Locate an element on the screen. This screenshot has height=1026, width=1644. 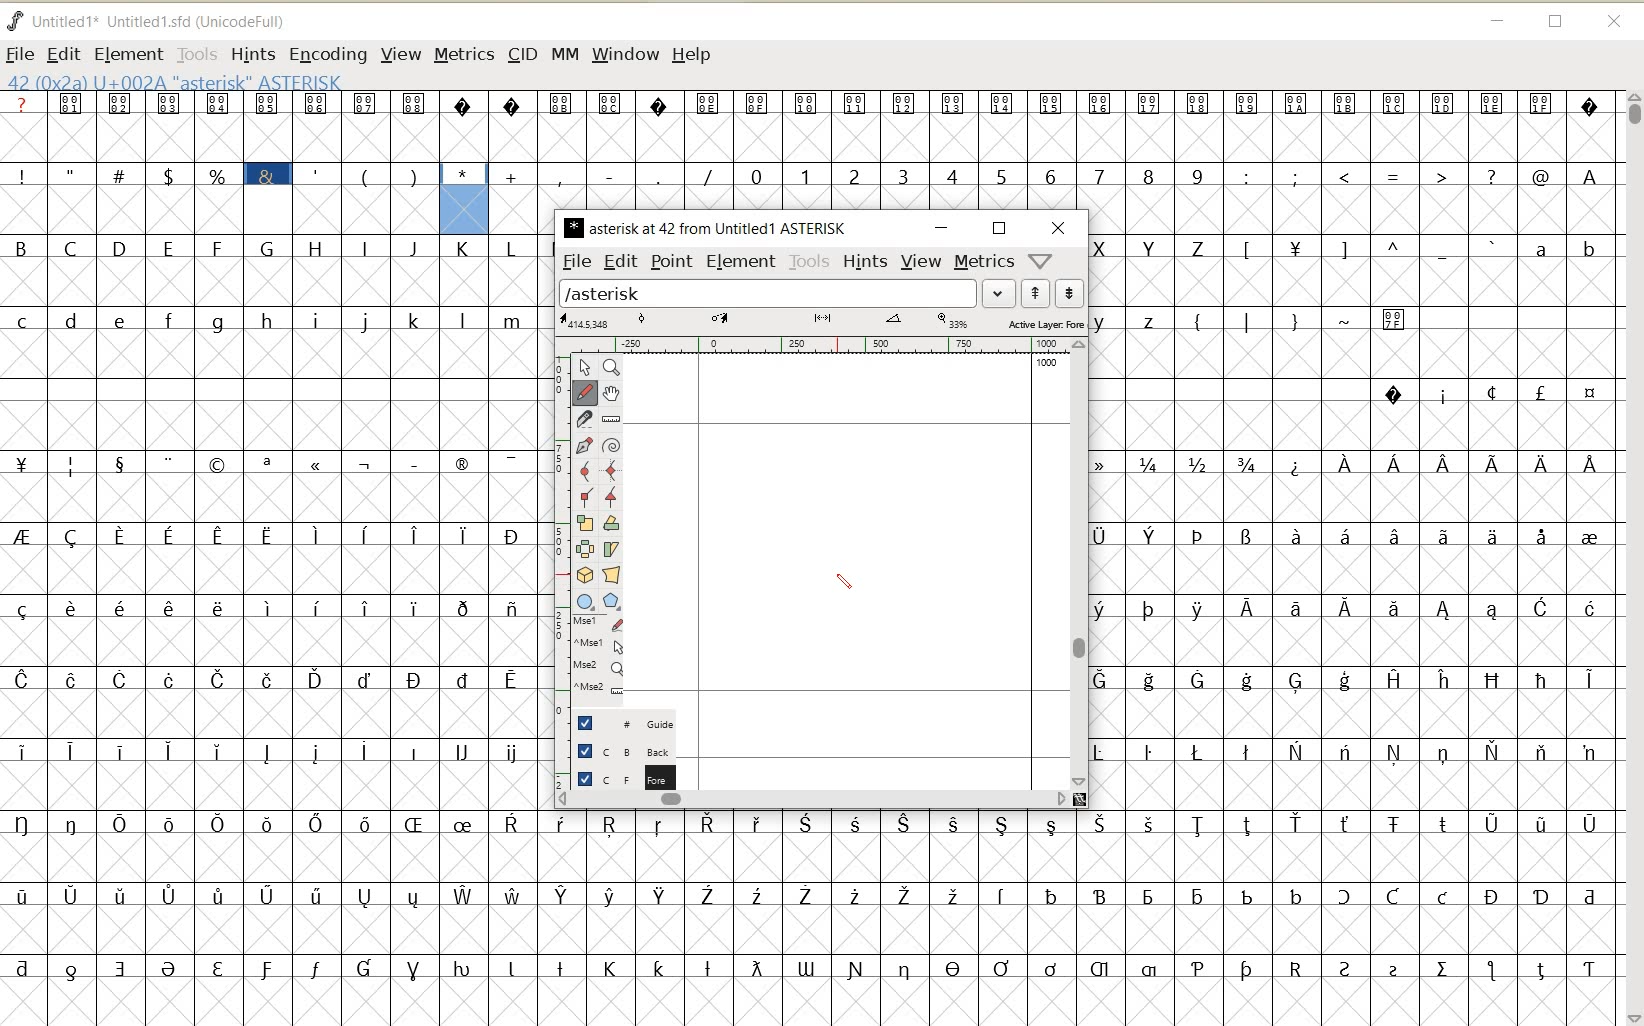
SCROLLBAR is located at coordinates (1081, 564).